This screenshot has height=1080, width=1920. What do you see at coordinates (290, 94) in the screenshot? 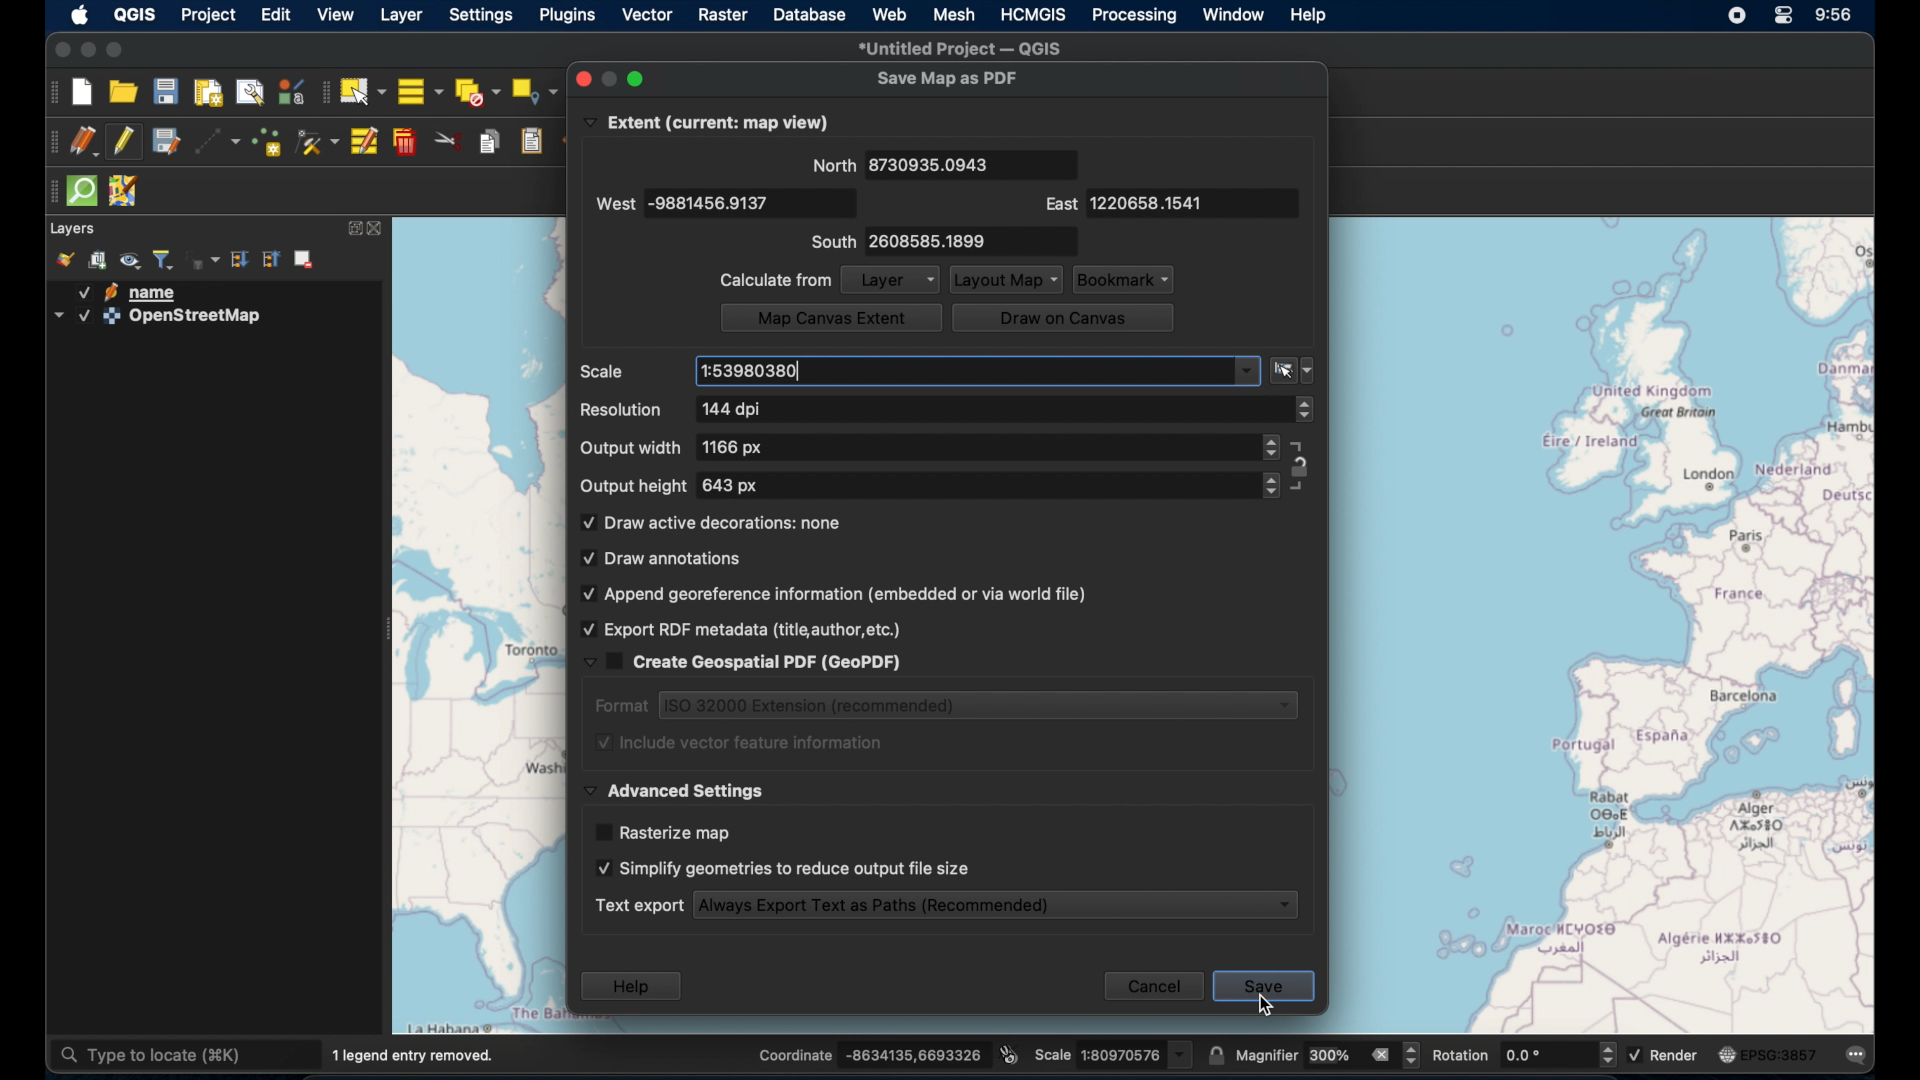
I see `style manager` at bounding box center [290, 94].